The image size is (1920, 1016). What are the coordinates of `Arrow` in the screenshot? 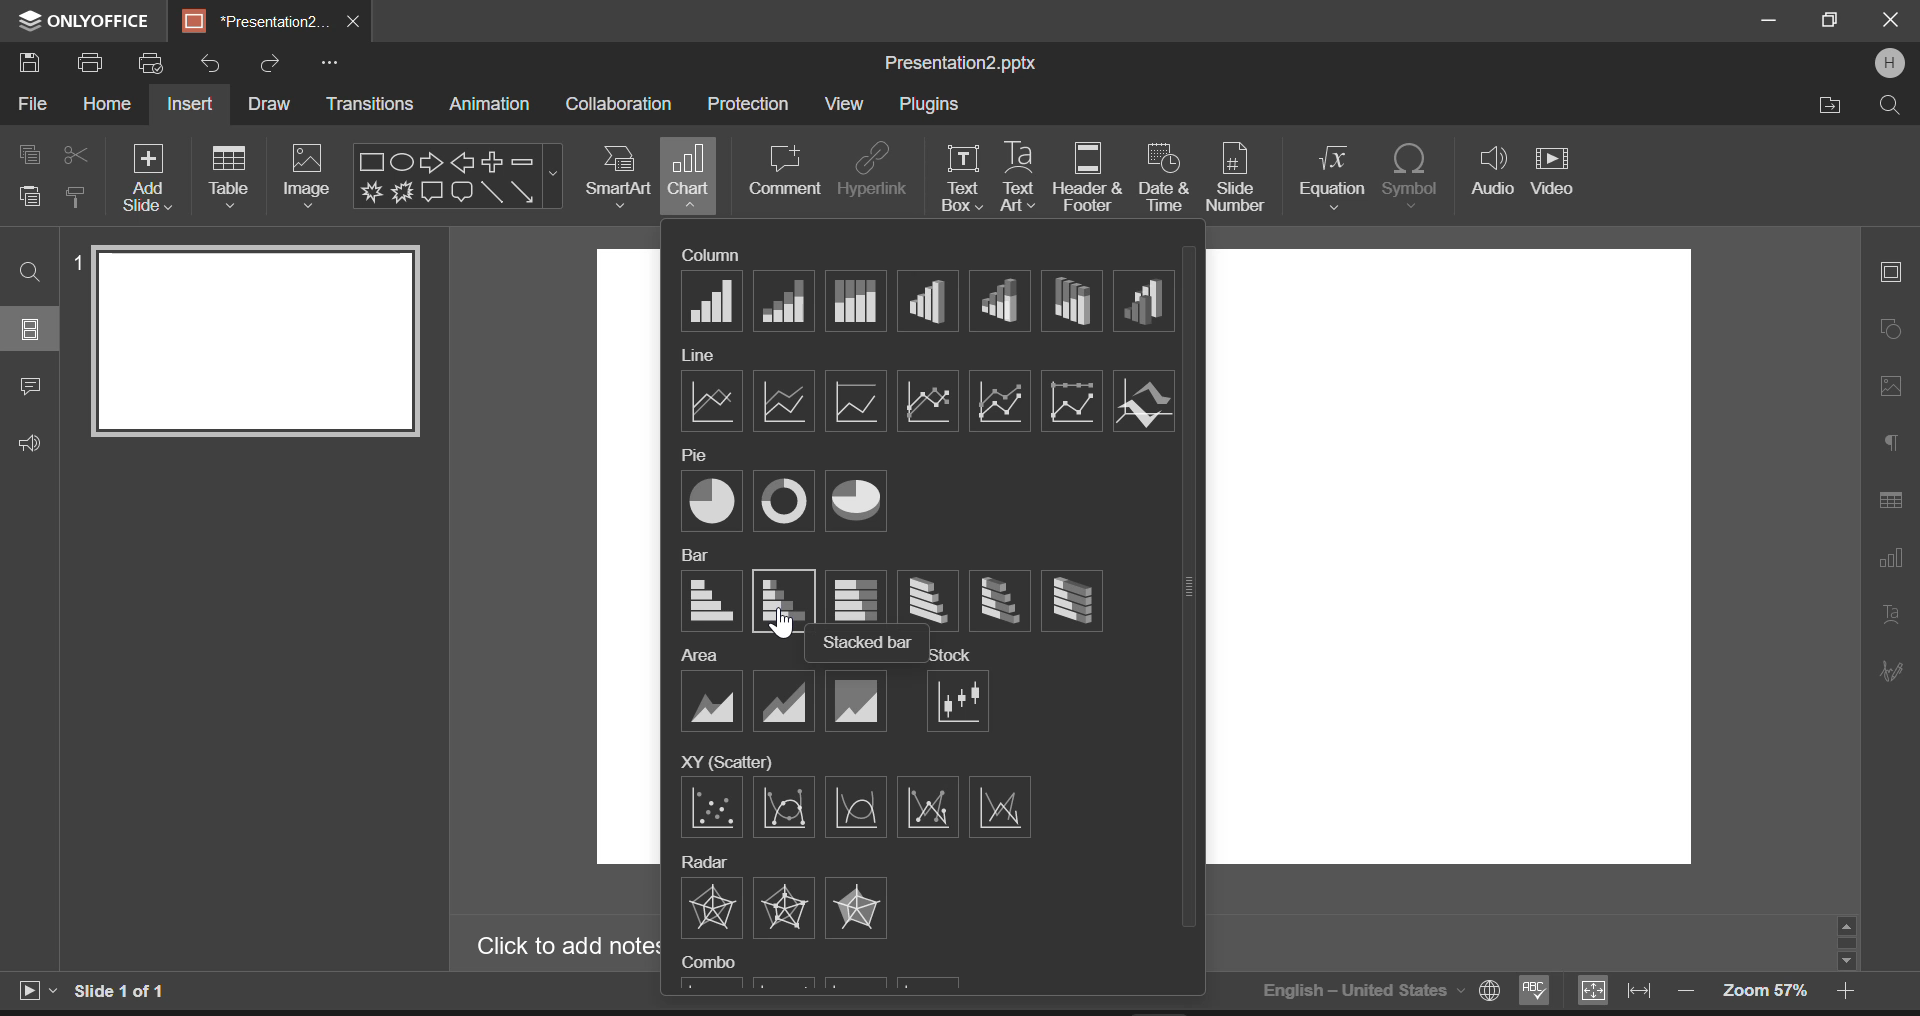 It's located at (524, 191).